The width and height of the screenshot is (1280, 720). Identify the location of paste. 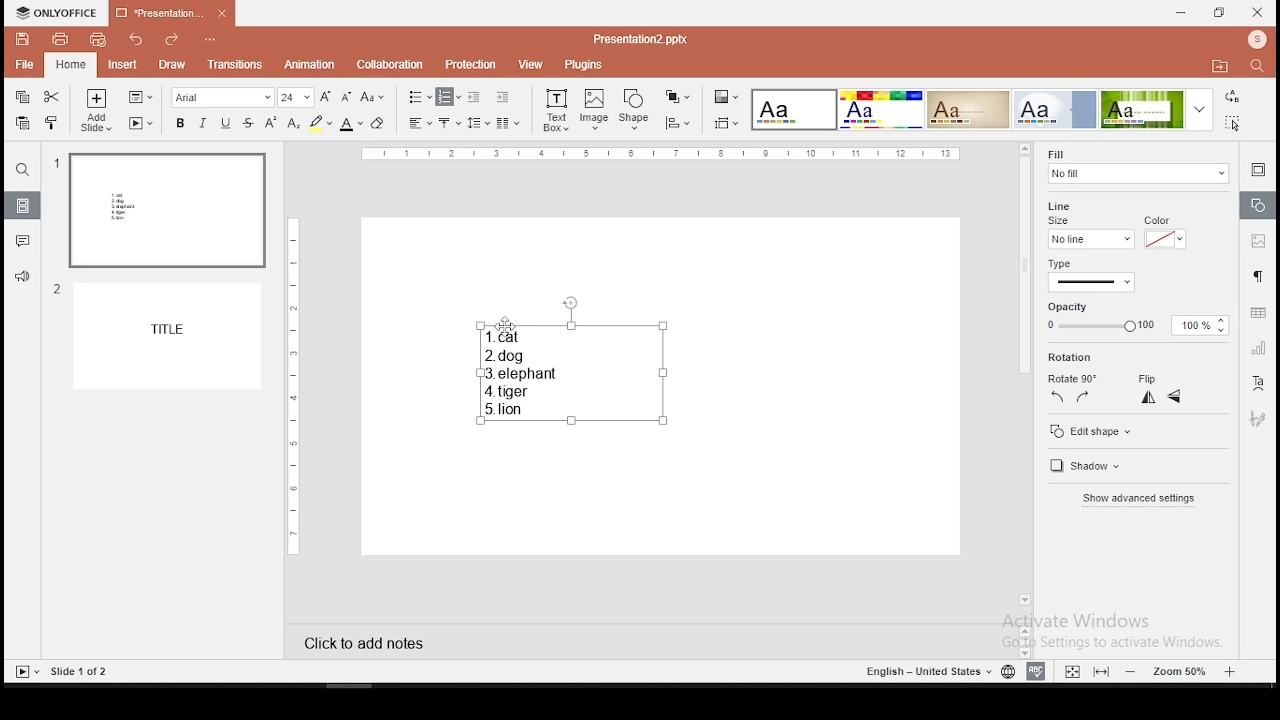
(24, 124).